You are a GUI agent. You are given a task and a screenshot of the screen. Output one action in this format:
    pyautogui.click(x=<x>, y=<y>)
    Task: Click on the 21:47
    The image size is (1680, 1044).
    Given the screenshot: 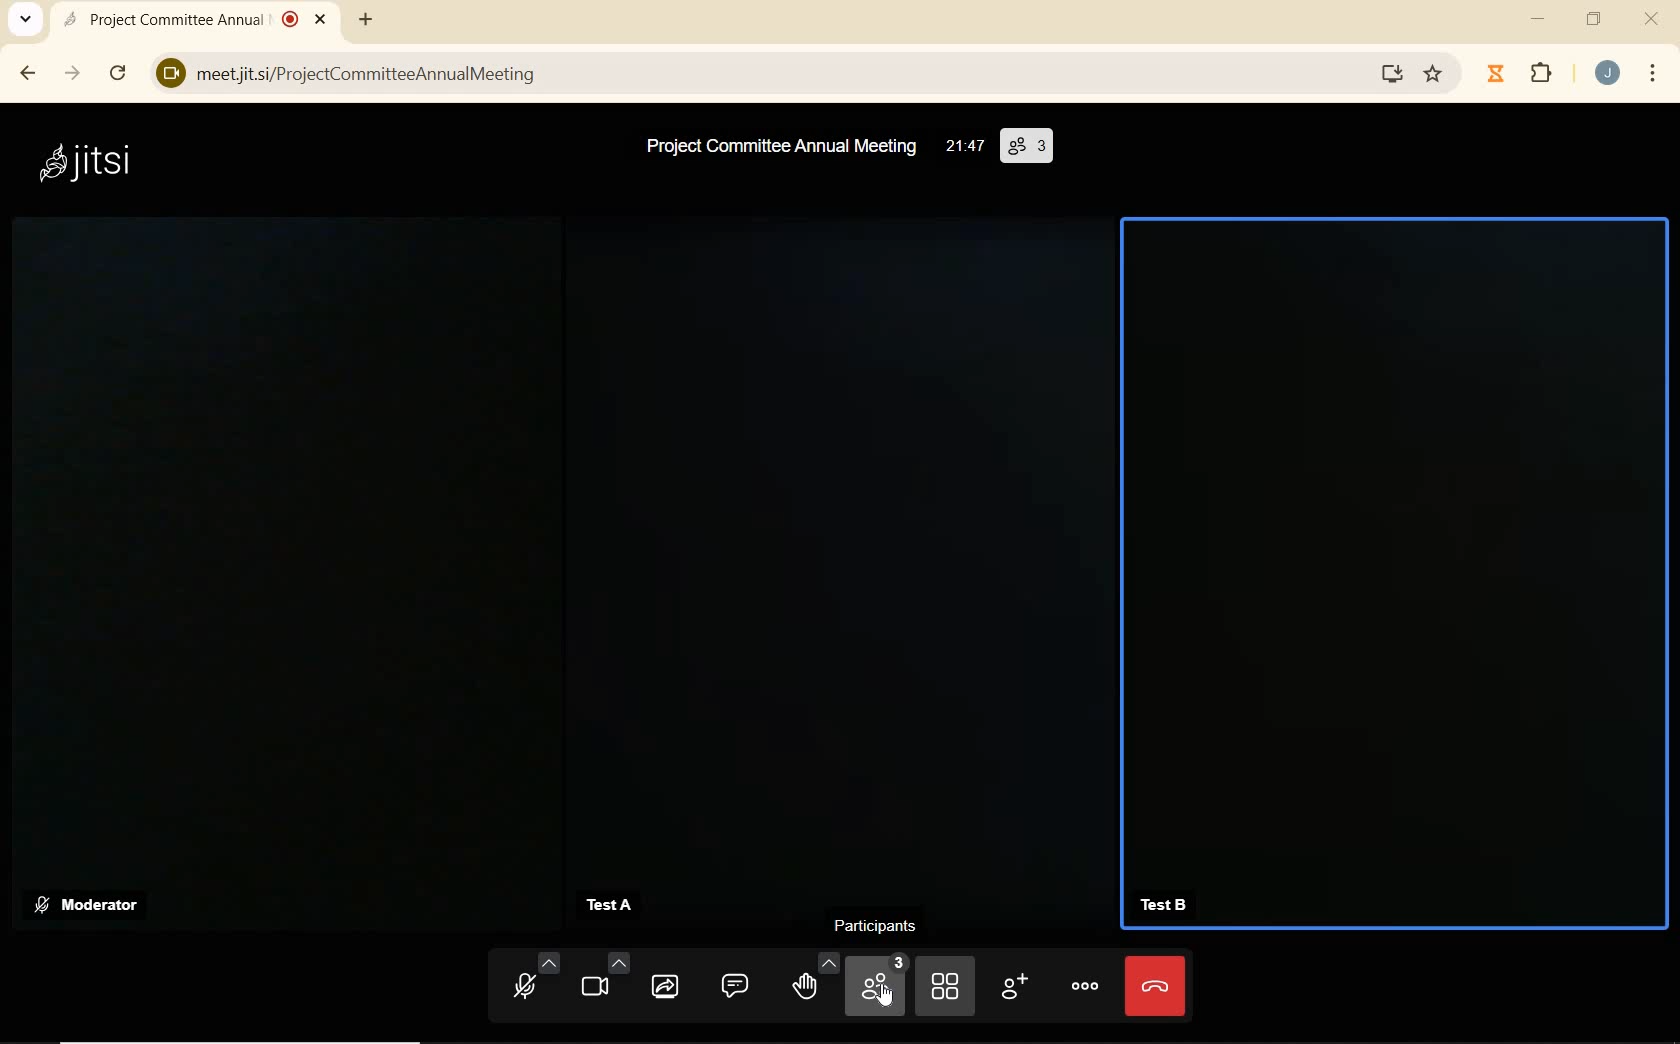 What is the action you would take?
    pyautogui.click(x=965, y=148)
    